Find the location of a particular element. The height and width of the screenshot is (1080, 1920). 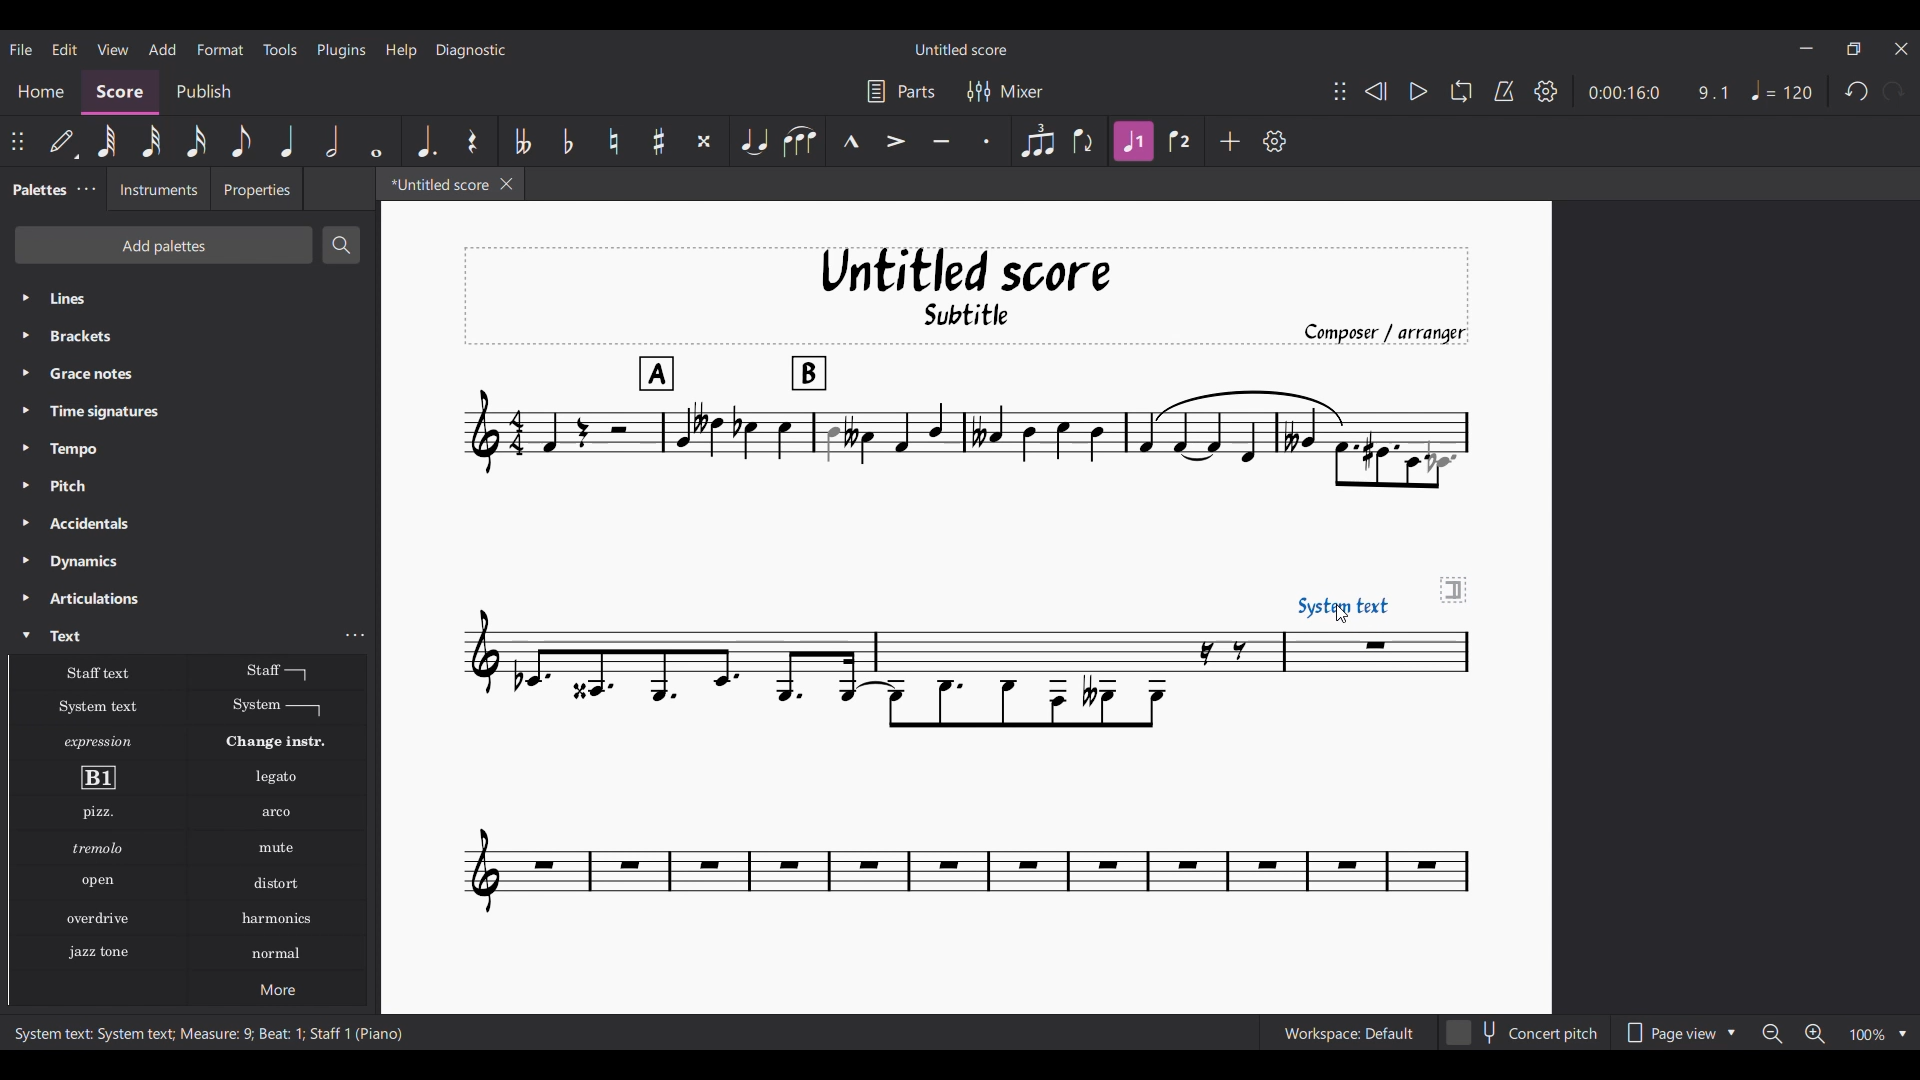

Dynamics is located at coordinates (190, 562).